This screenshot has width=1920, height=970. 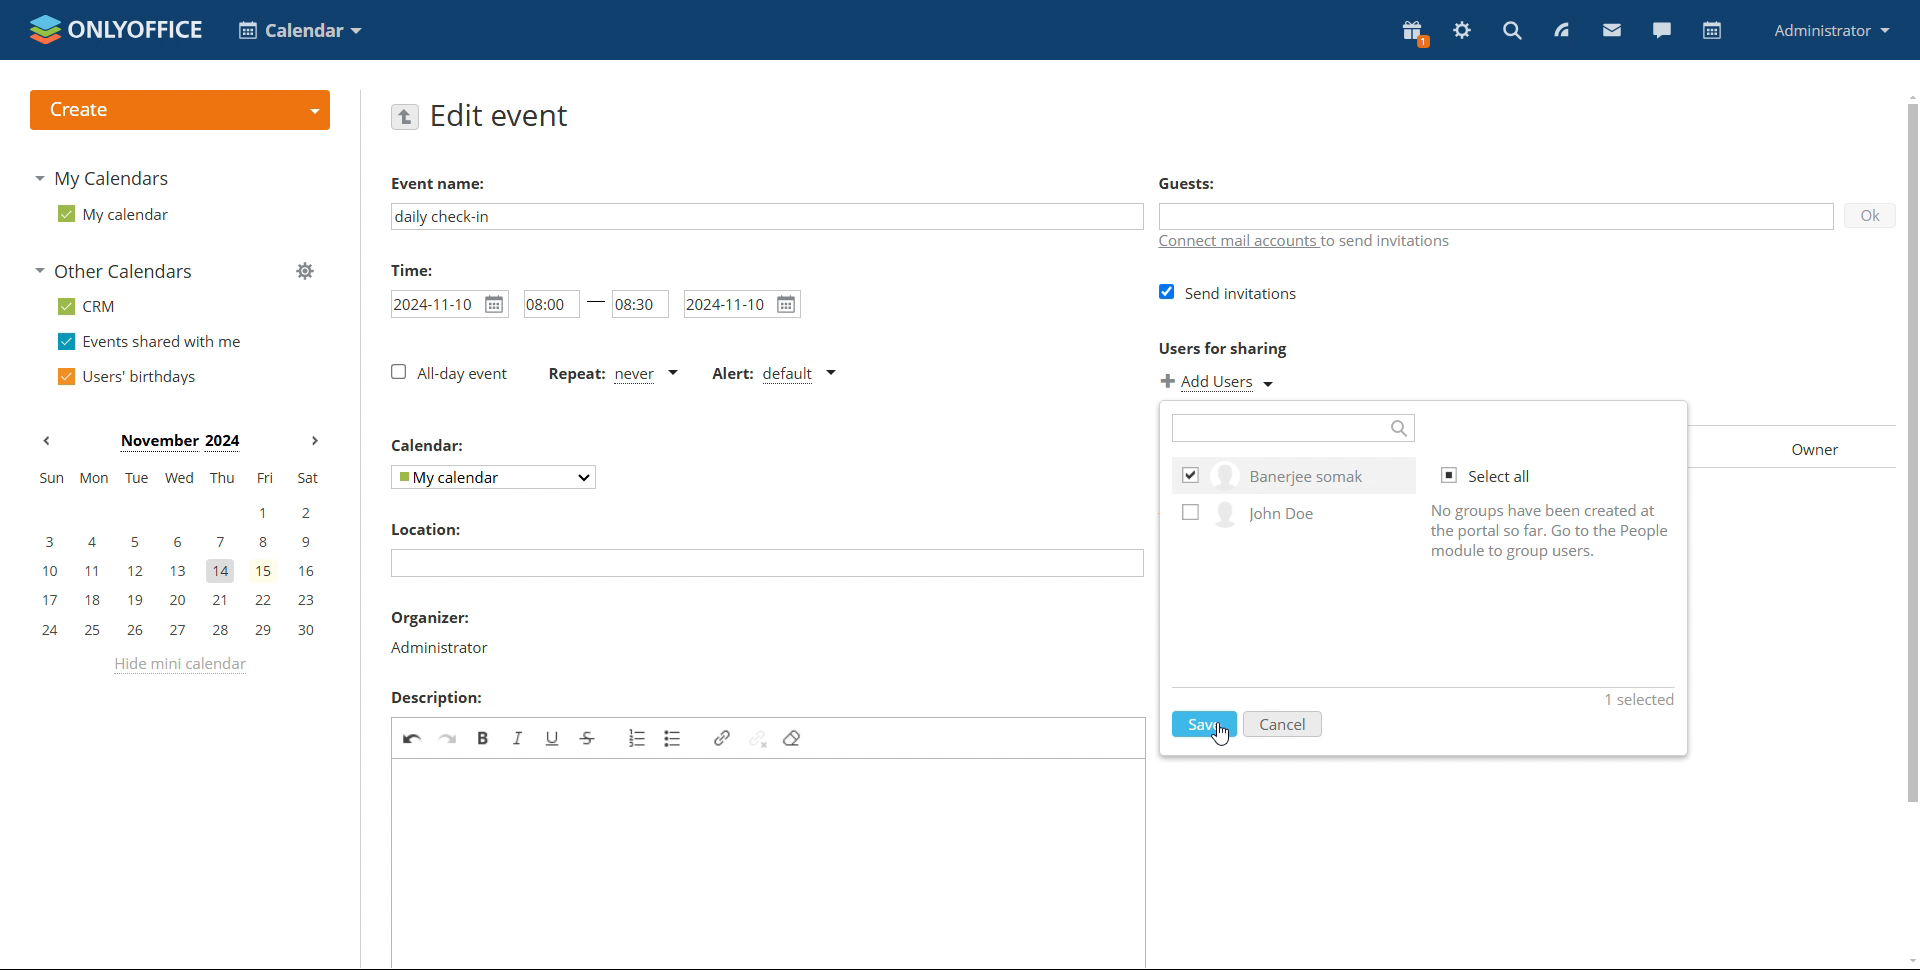 I want to click on calendar, so click(x=1710, y=31).